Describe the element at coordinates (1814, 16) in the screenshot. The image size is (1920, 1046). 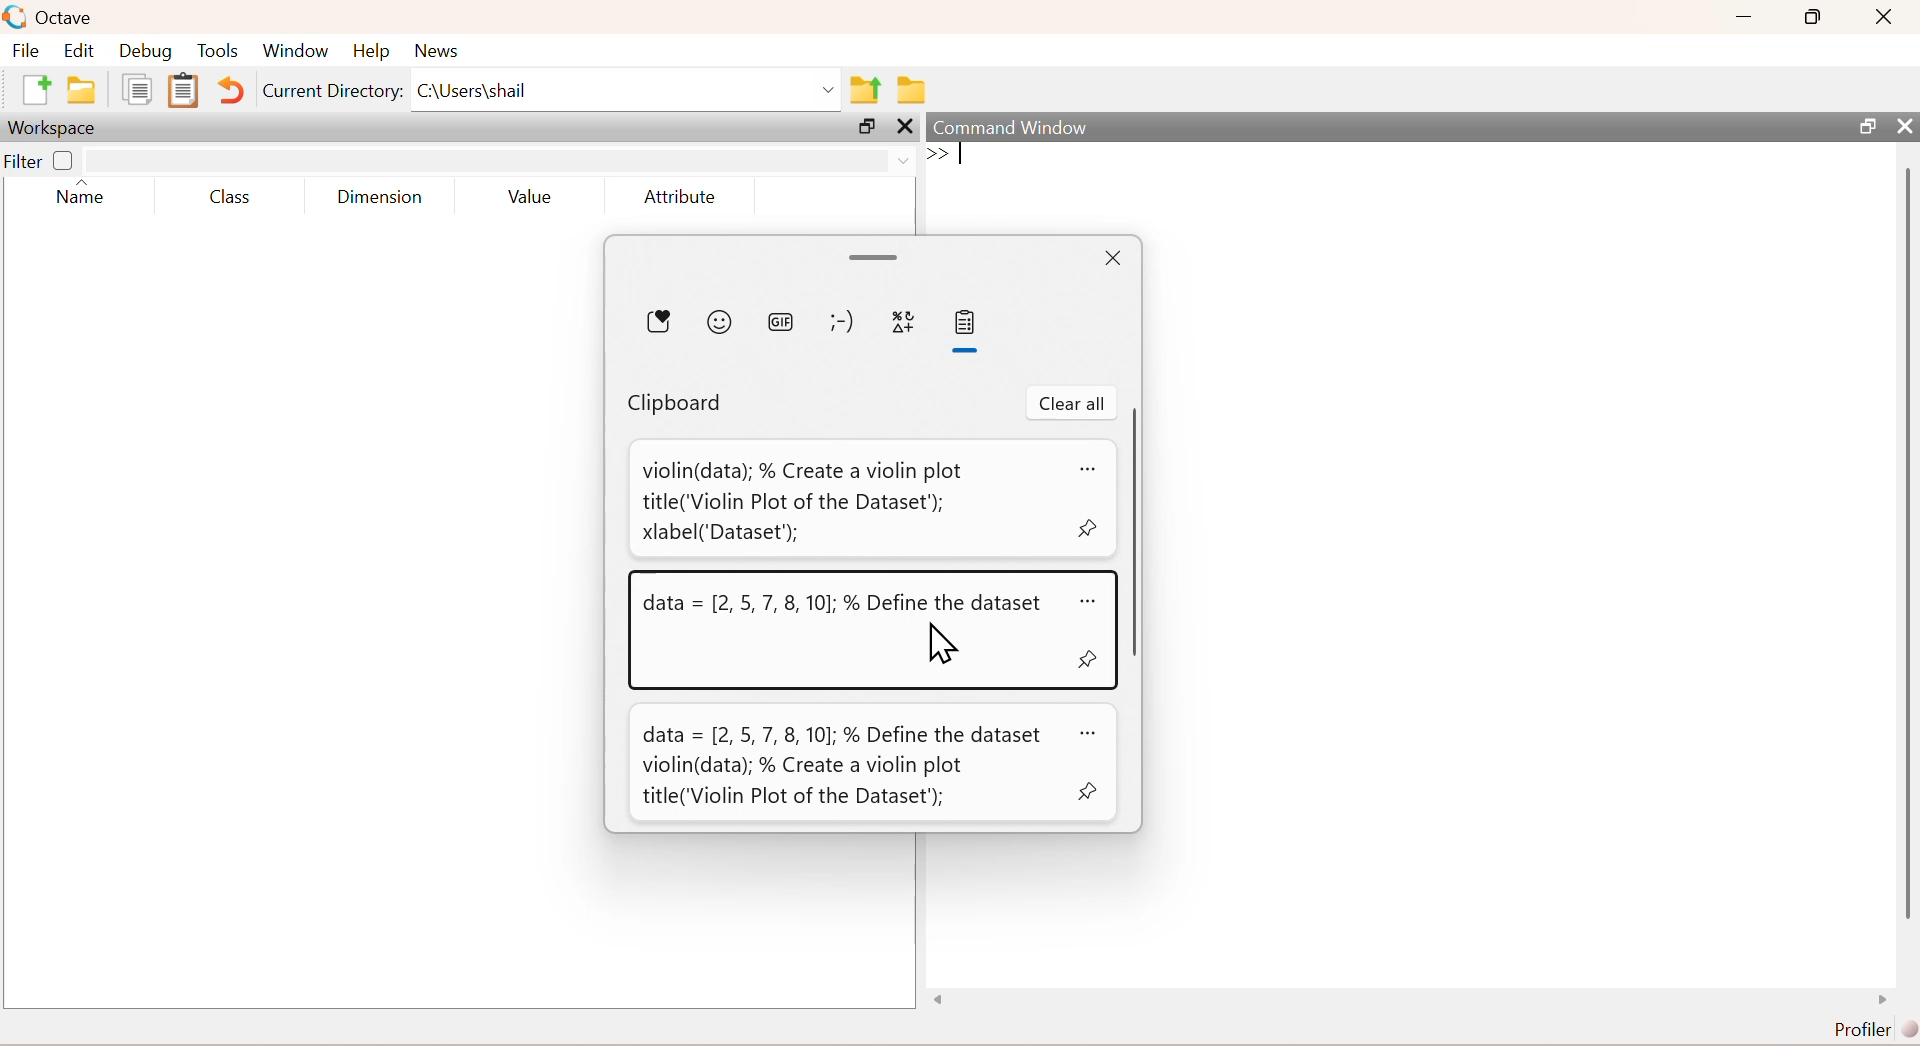
I see `maximise` at that location.